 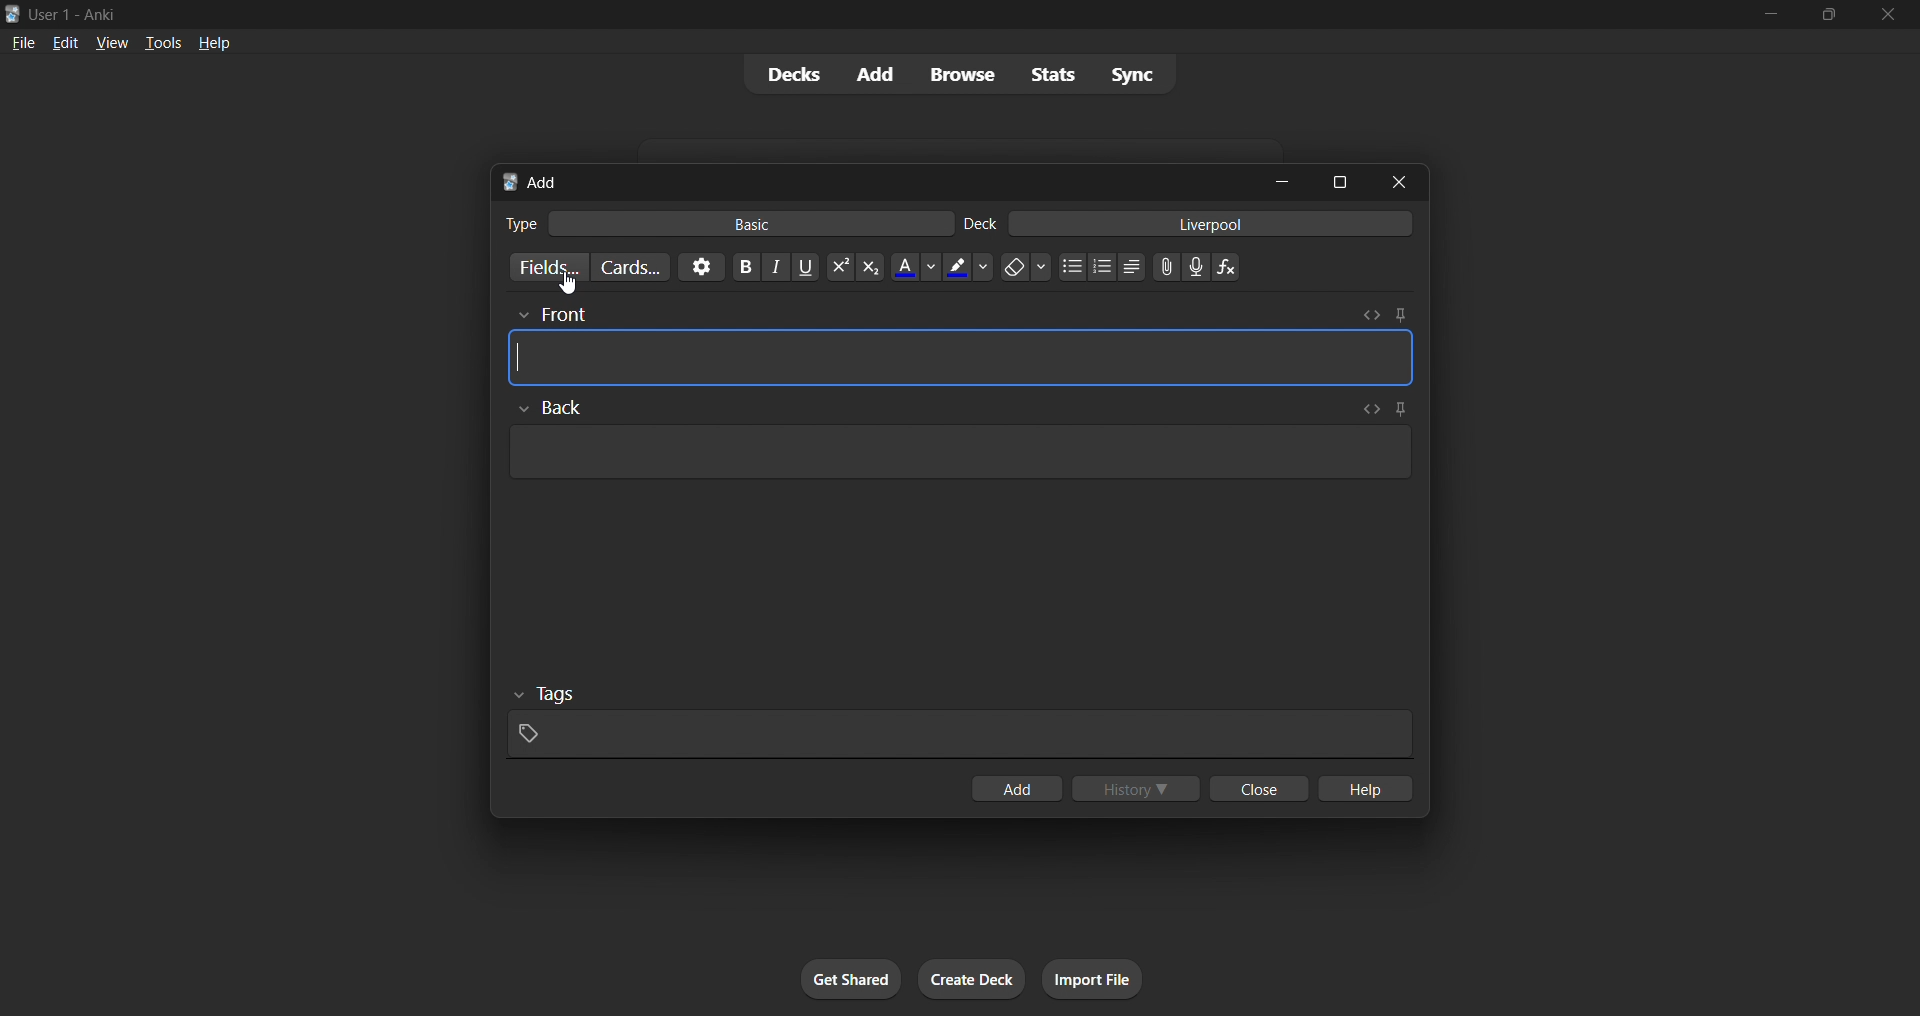 What do you see at coordinates (546, 695) in the screenshot?
I see `` at bounding box center [546, 695].